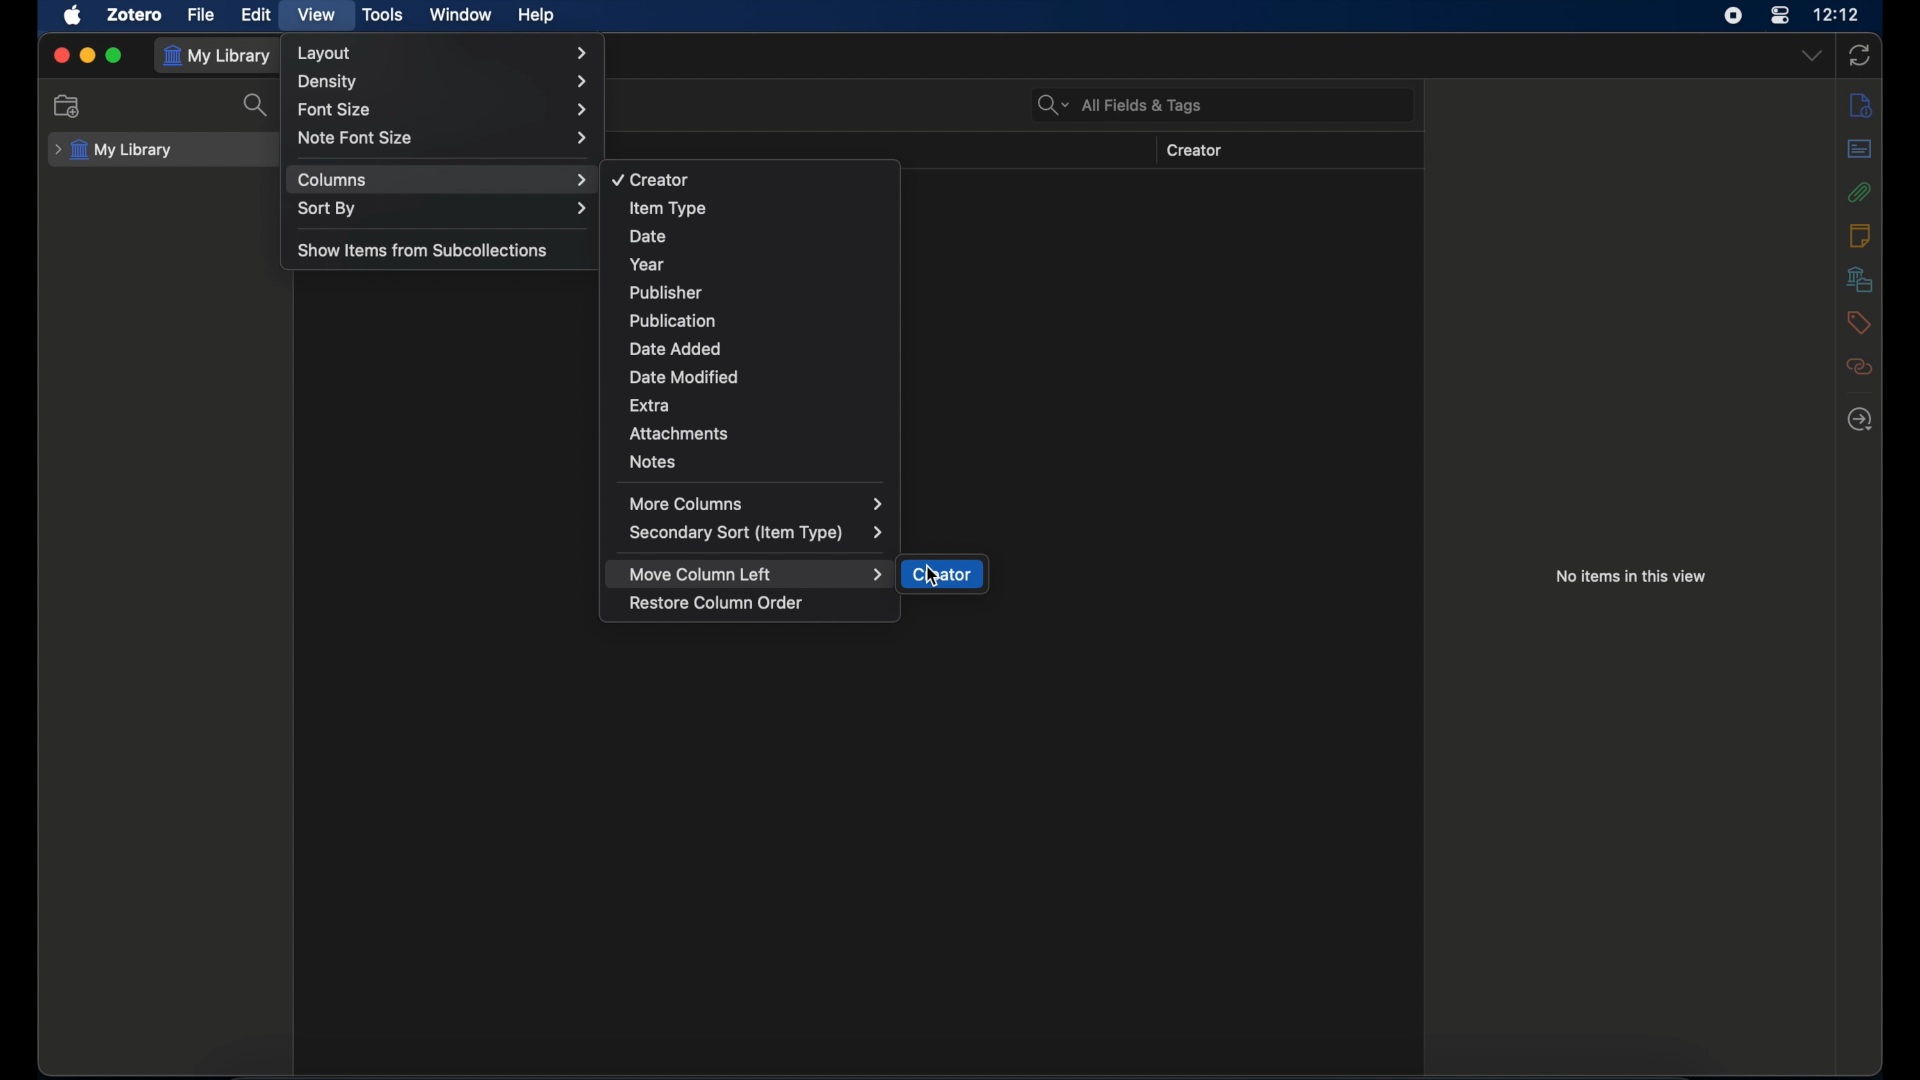 This screenshot has width=1920, height=1080. What do you see at coordinates (1858, 323) in the screenshot?
I see `tags` at bounding box center [1858, 323].